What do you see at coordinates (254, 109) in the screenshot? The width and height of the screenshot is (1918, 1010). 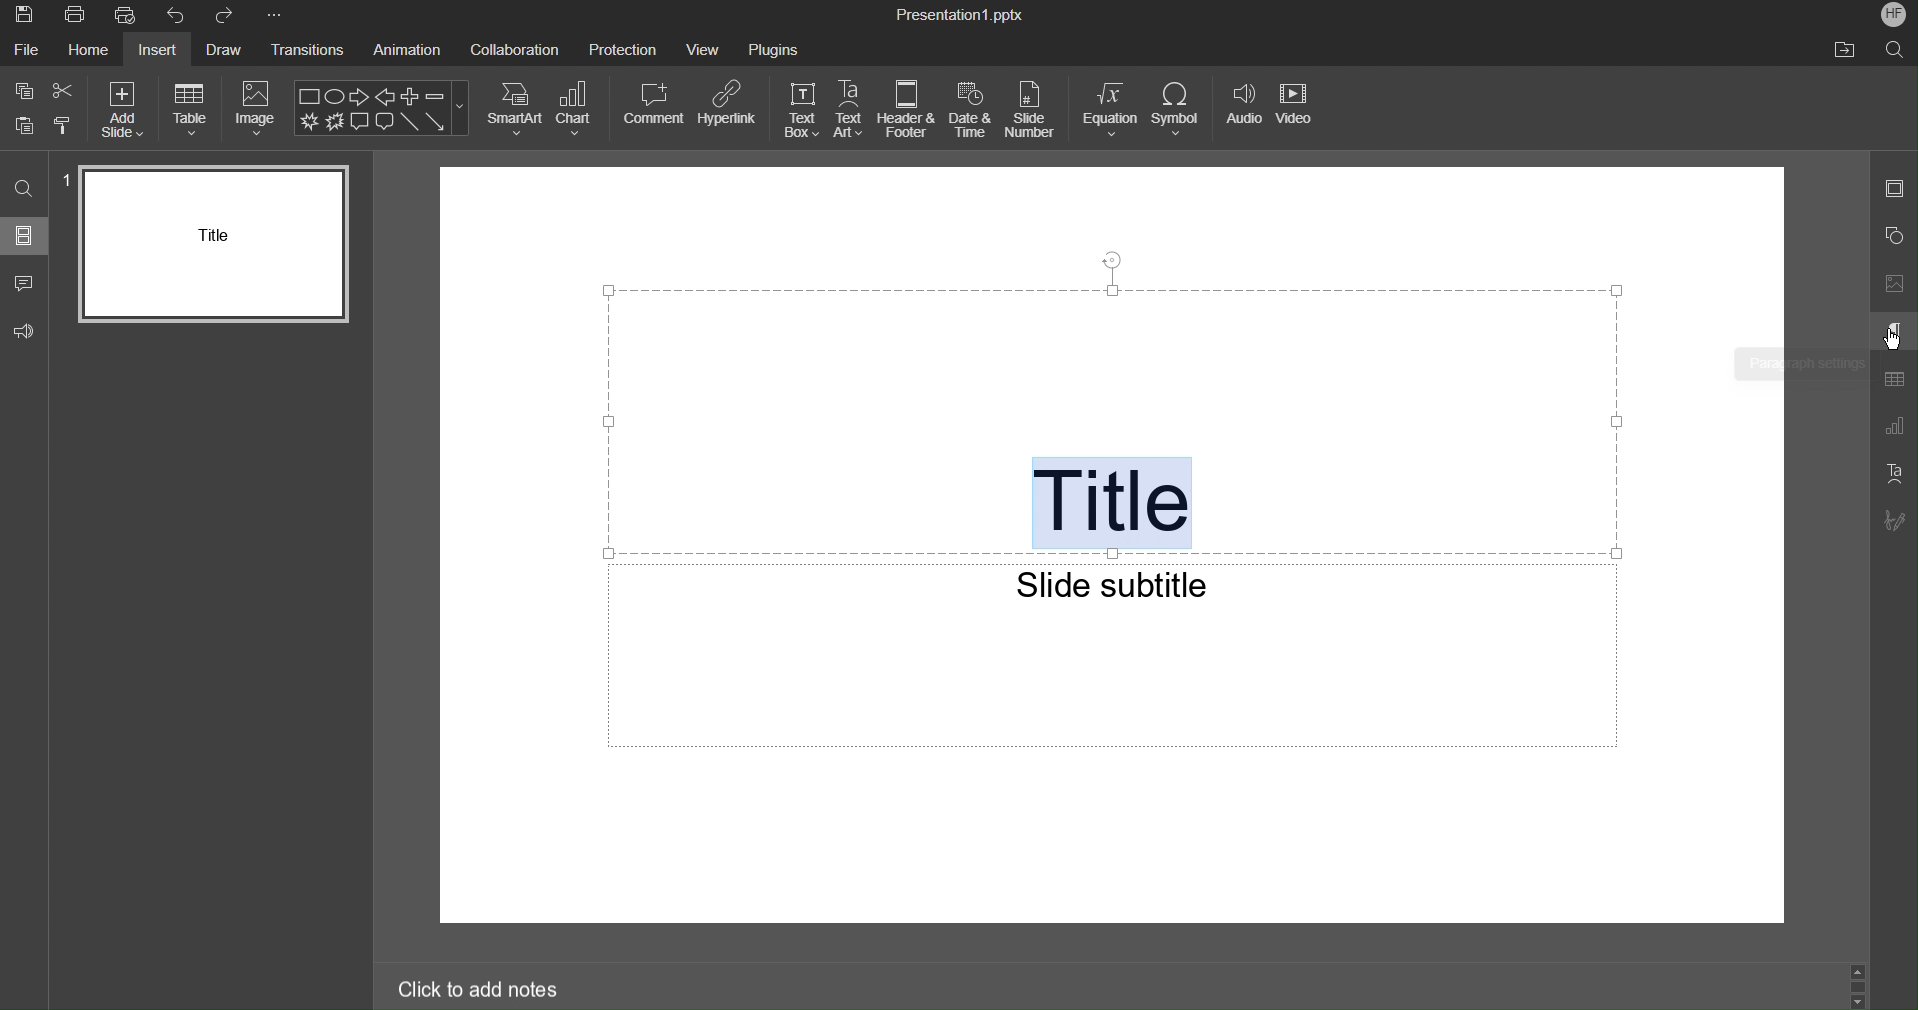 I see `Image` at bounding box center [254, 109].